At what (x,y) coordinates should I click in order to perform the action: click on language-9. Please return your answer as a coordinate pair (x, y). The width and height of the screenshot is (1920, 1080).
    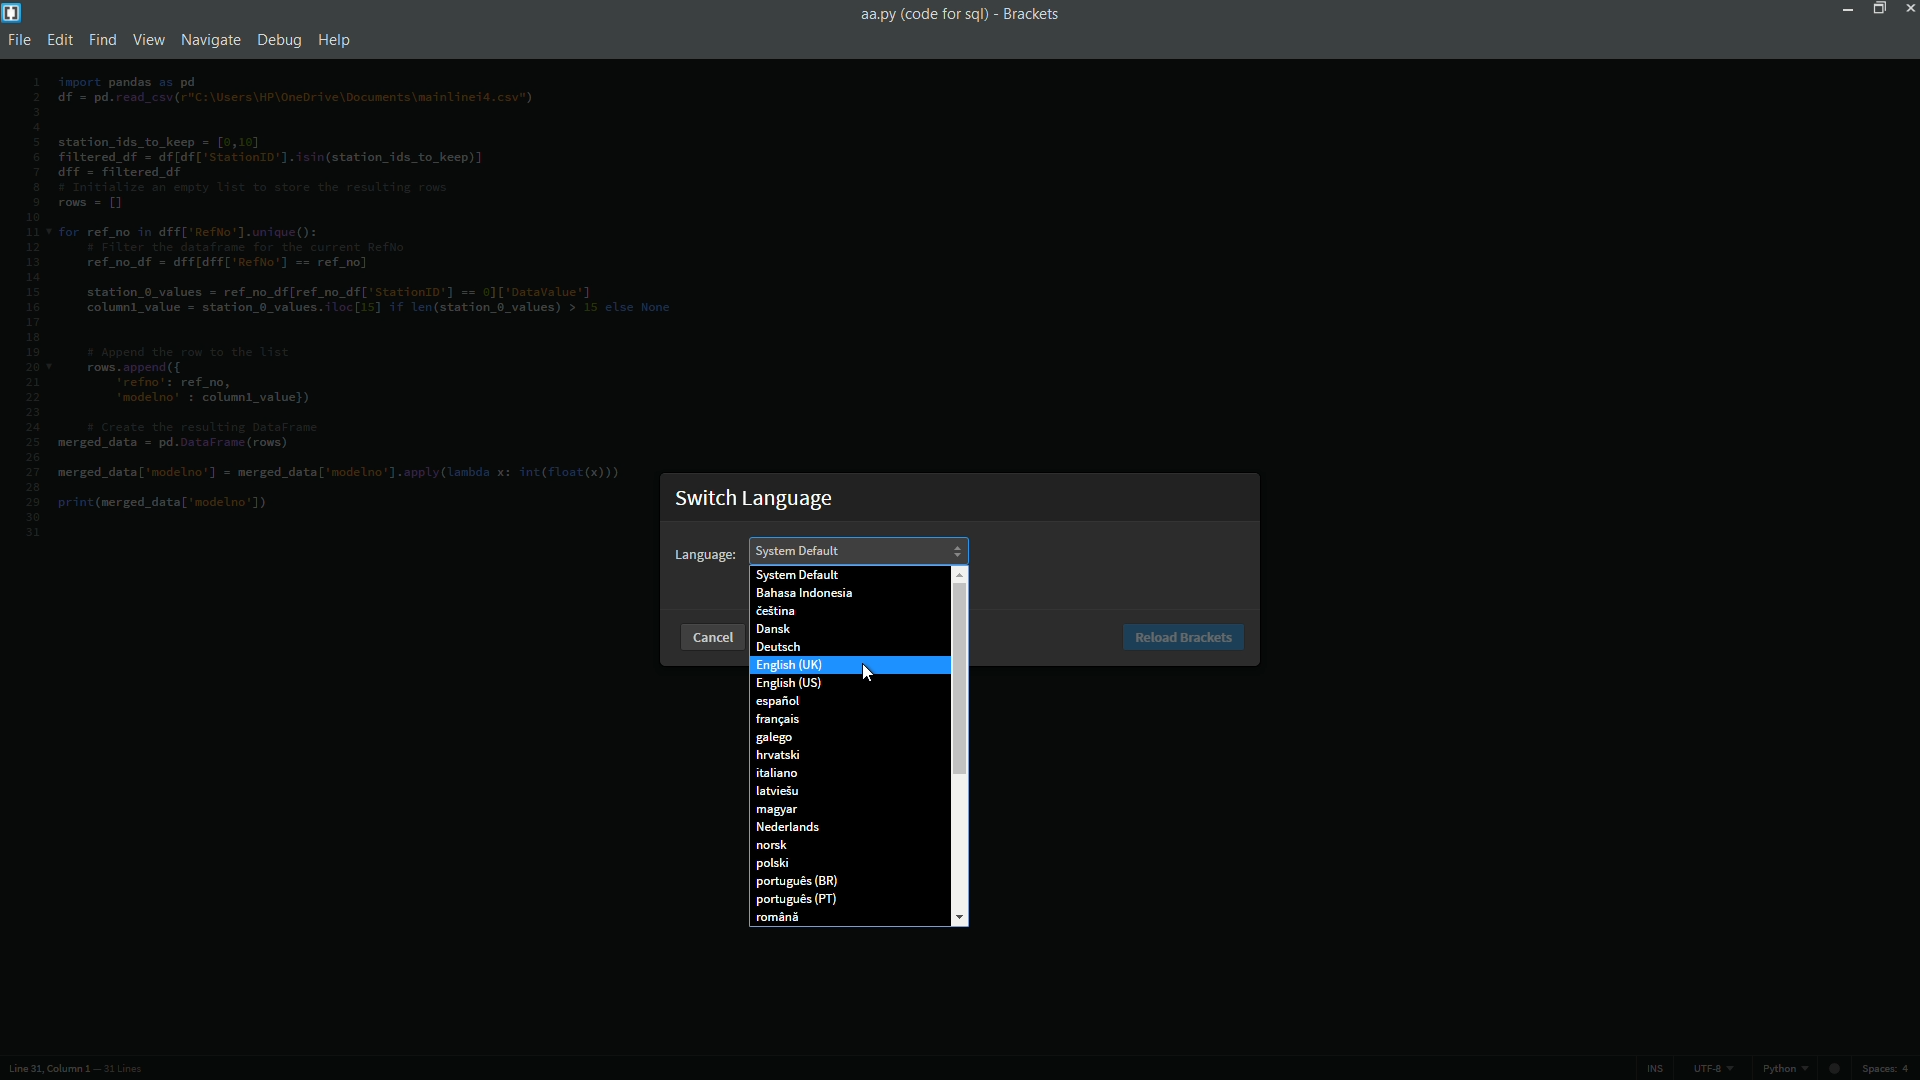
    Looking at the image, I should click on (775, 737).